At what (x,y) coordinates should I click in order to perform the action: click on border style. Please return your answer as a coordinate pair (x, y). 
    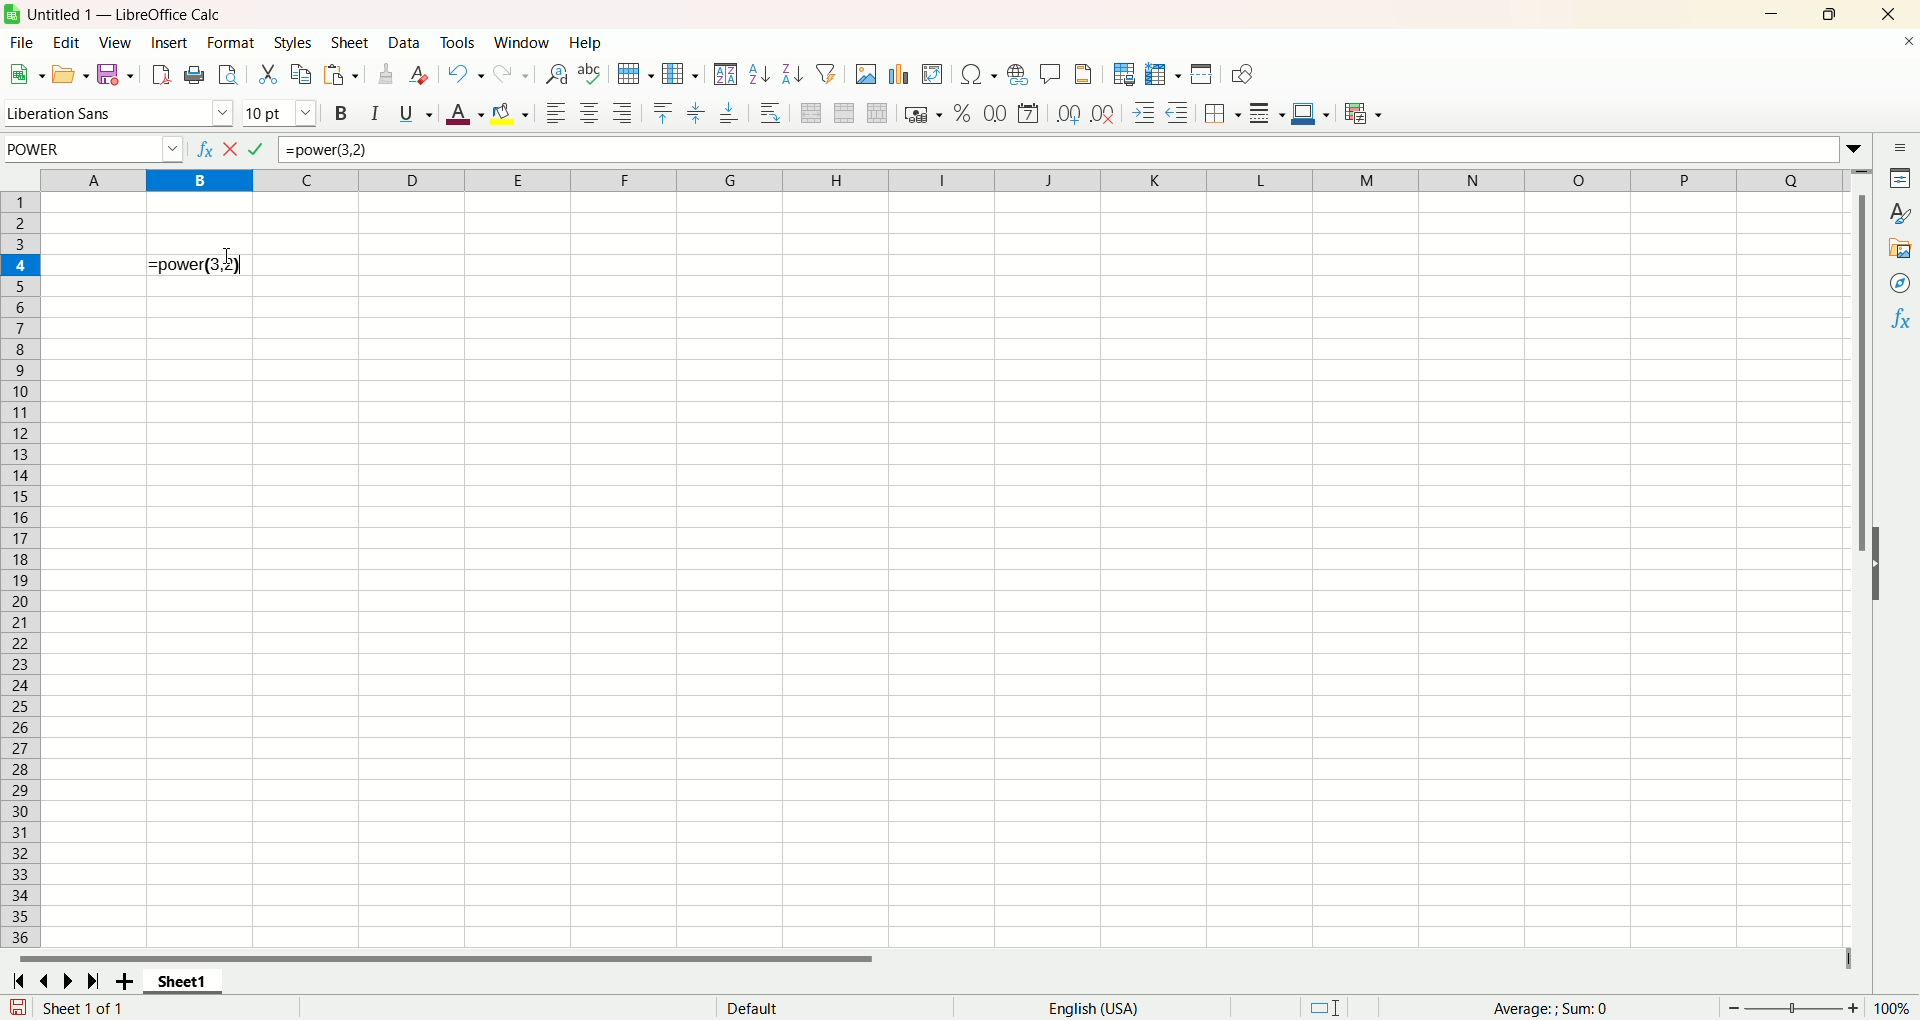
    Looking at the image, I should click on (1267, 116).